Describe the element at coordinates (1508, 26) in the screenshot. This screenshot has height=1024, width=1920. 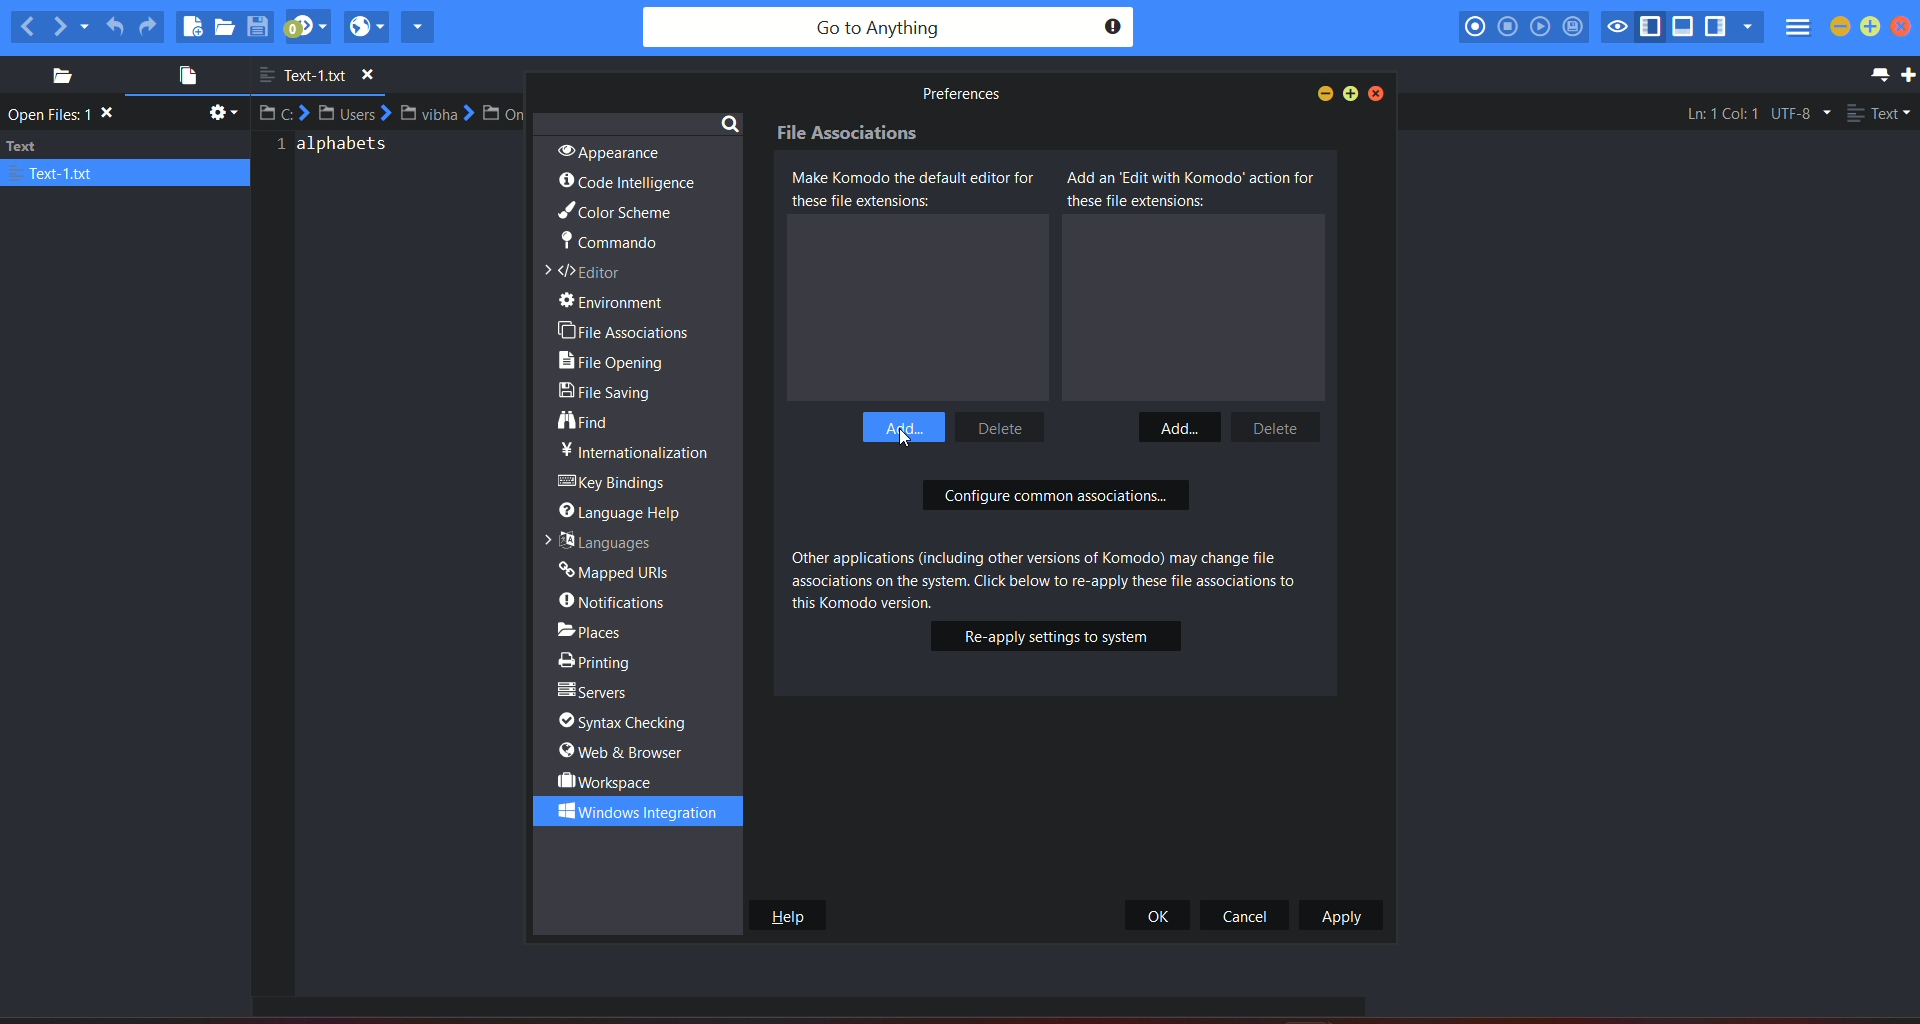
I see `stop recording` at that location.